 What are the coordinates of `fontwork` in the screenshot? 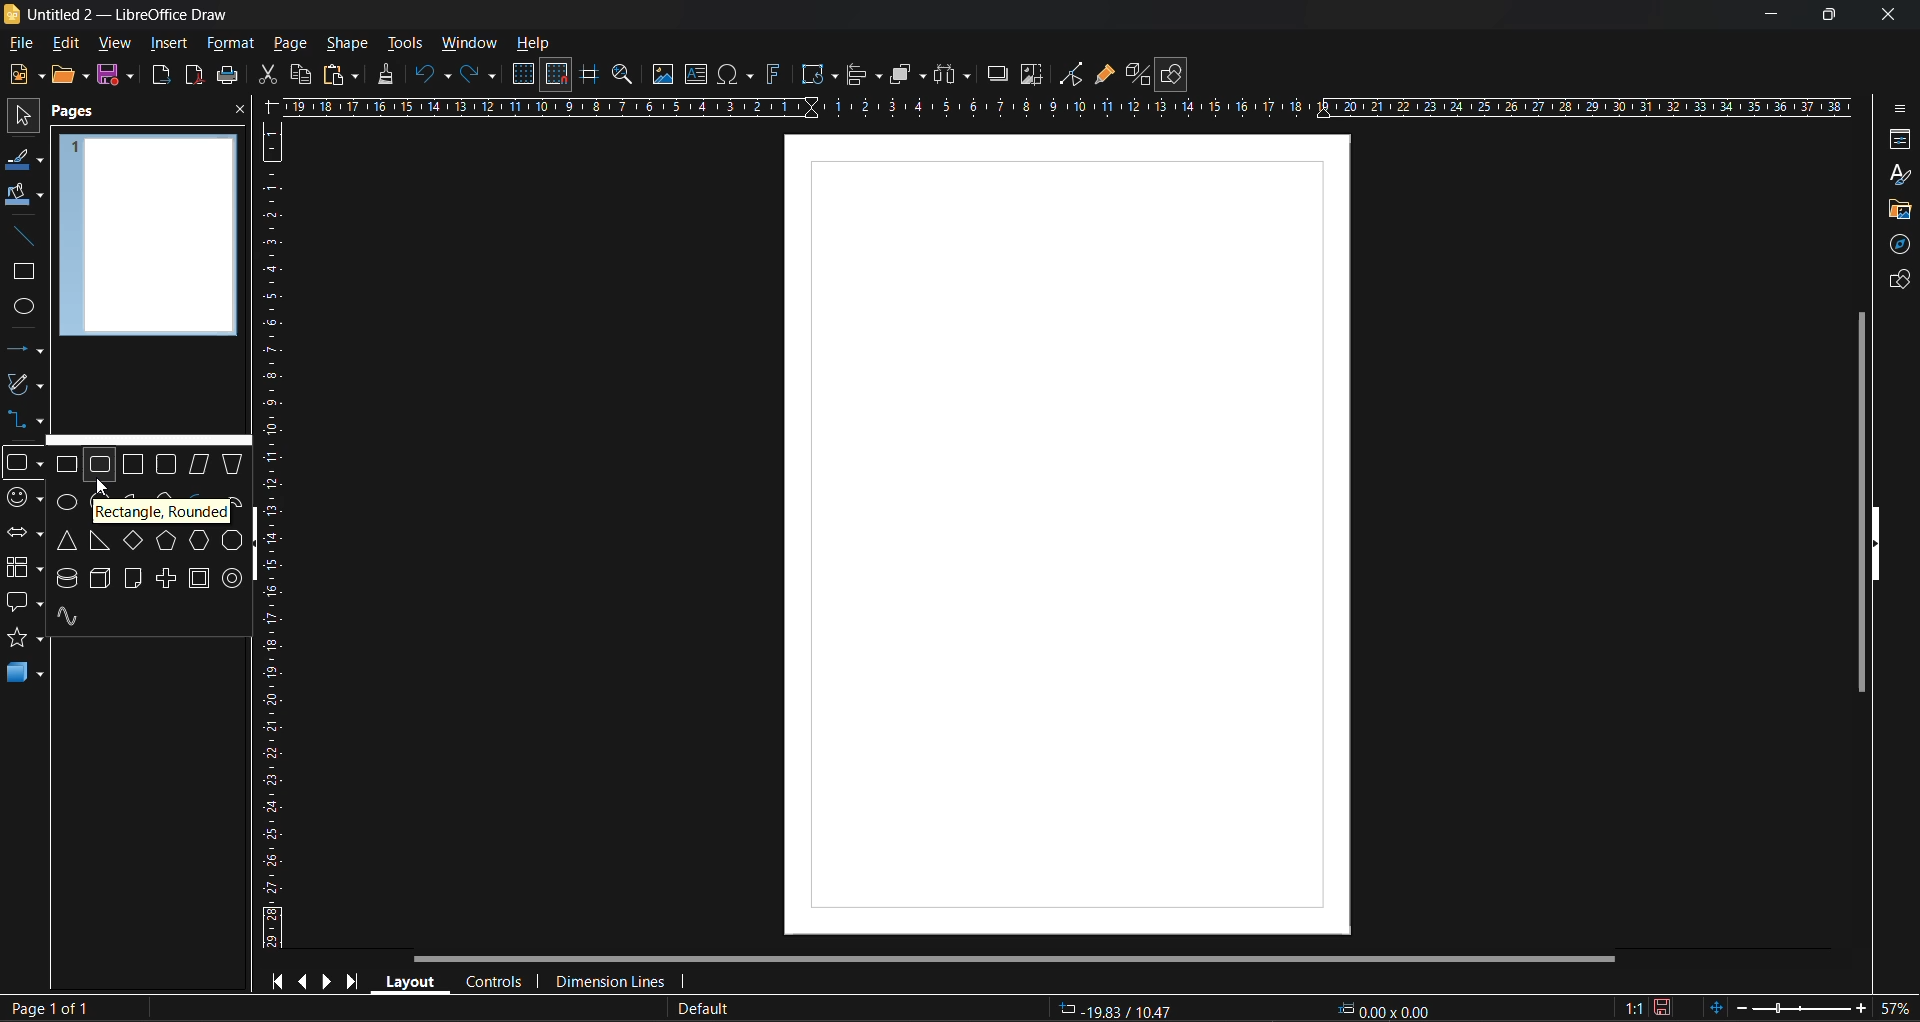 It's located at (777, 72).